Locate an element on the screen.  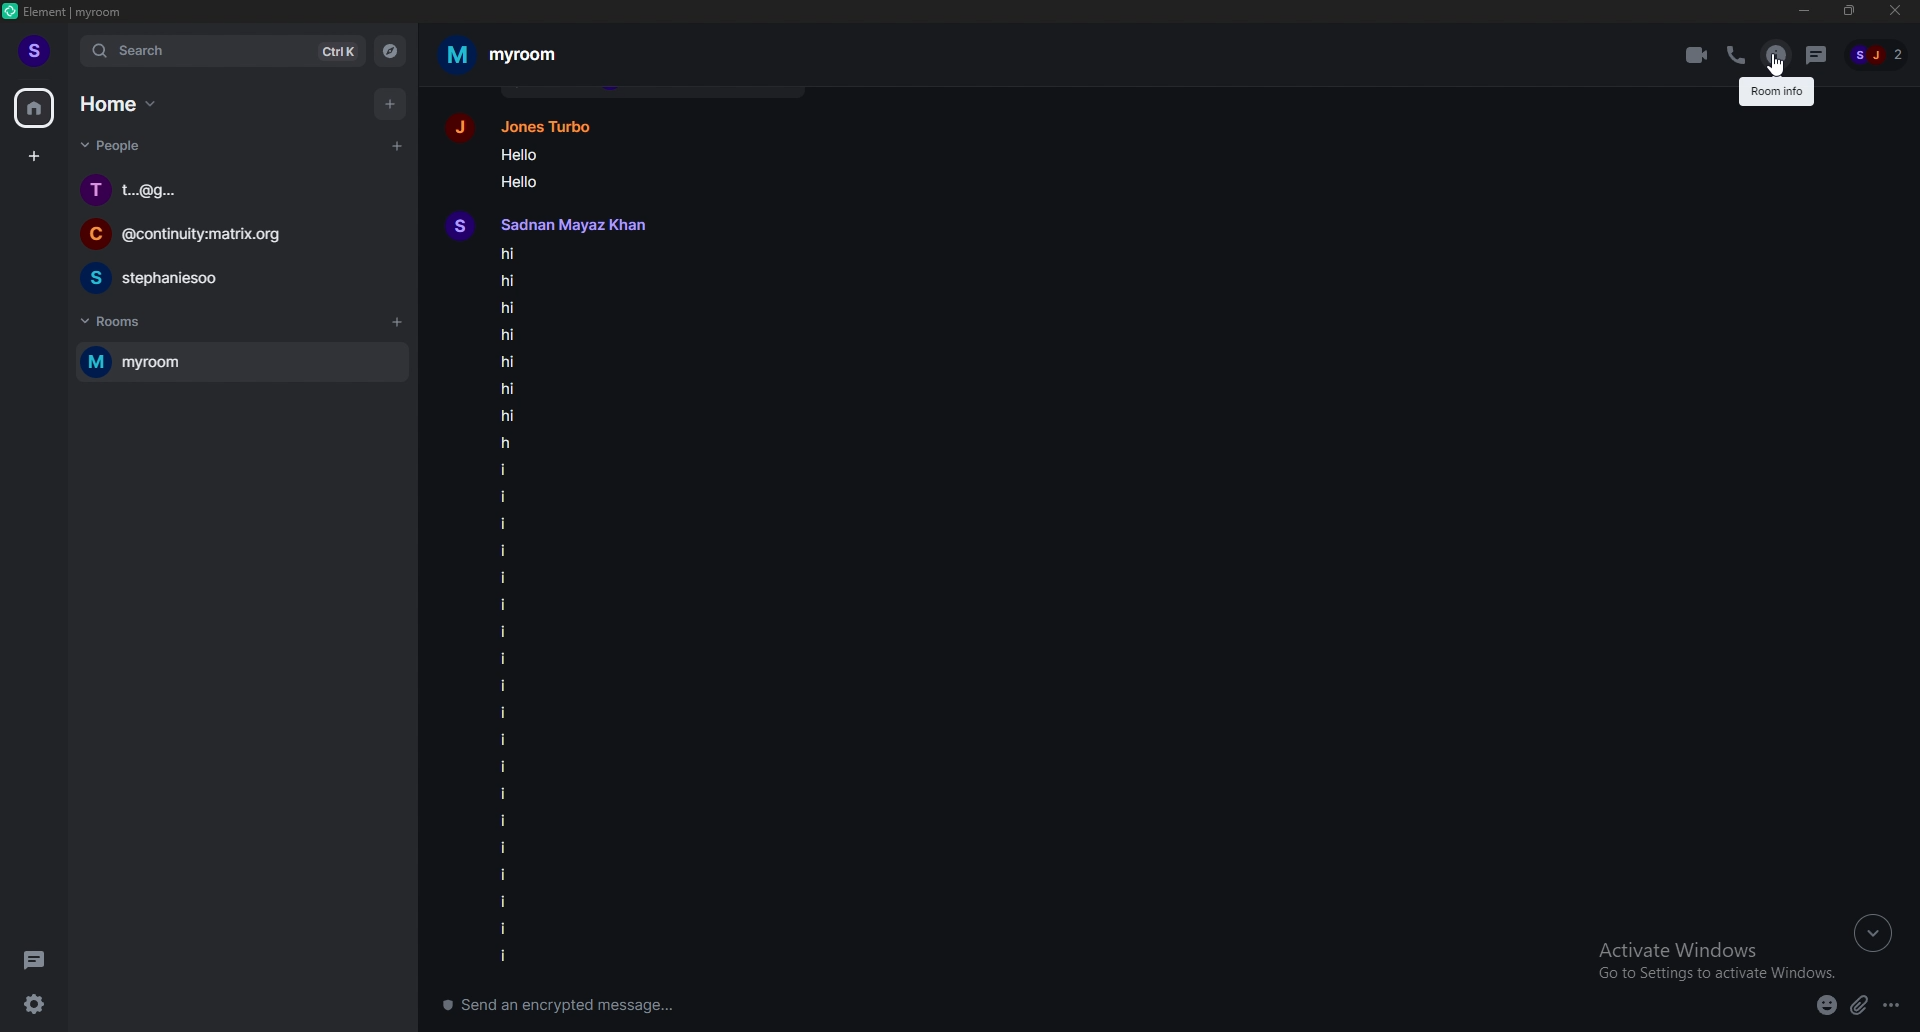
emojis is located at coordinates (1825, 1007).